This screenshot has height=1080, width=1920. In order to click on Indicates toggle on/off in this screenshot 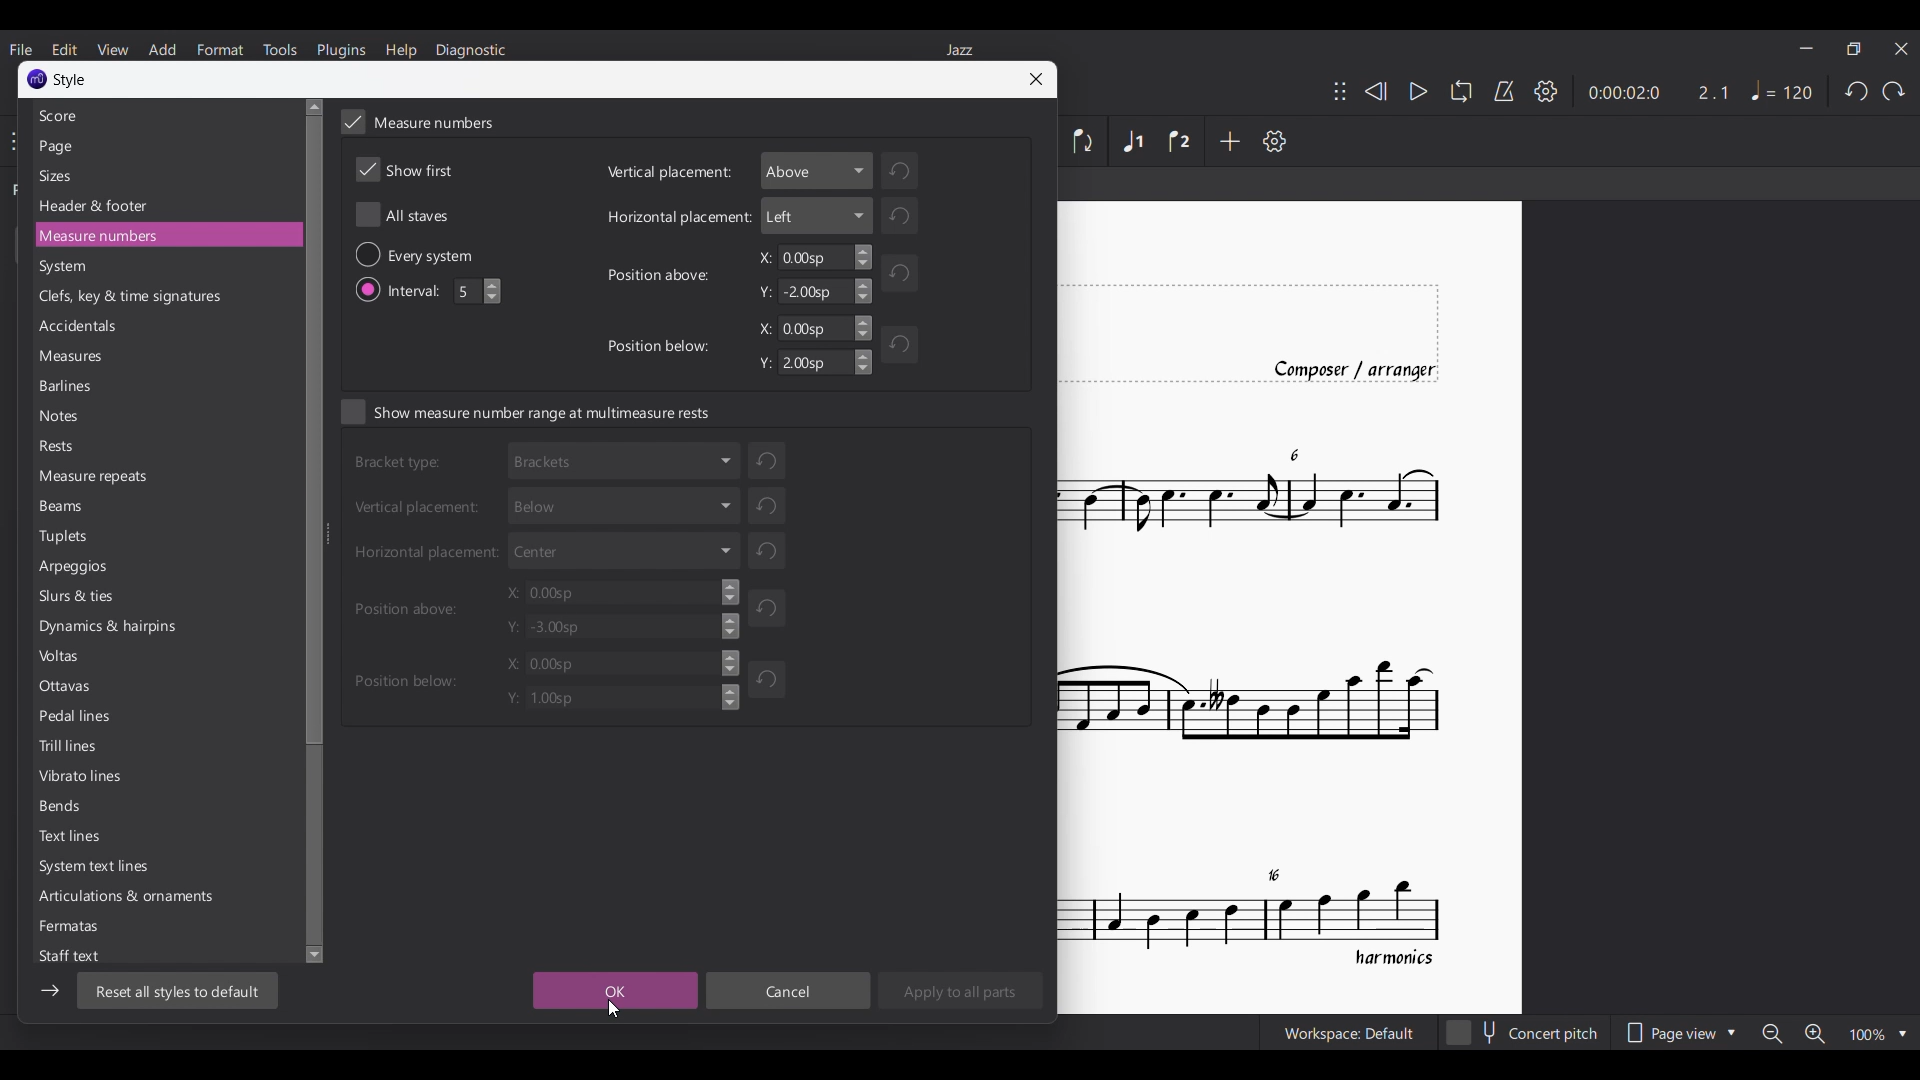, I will do `click(370, 290)`.